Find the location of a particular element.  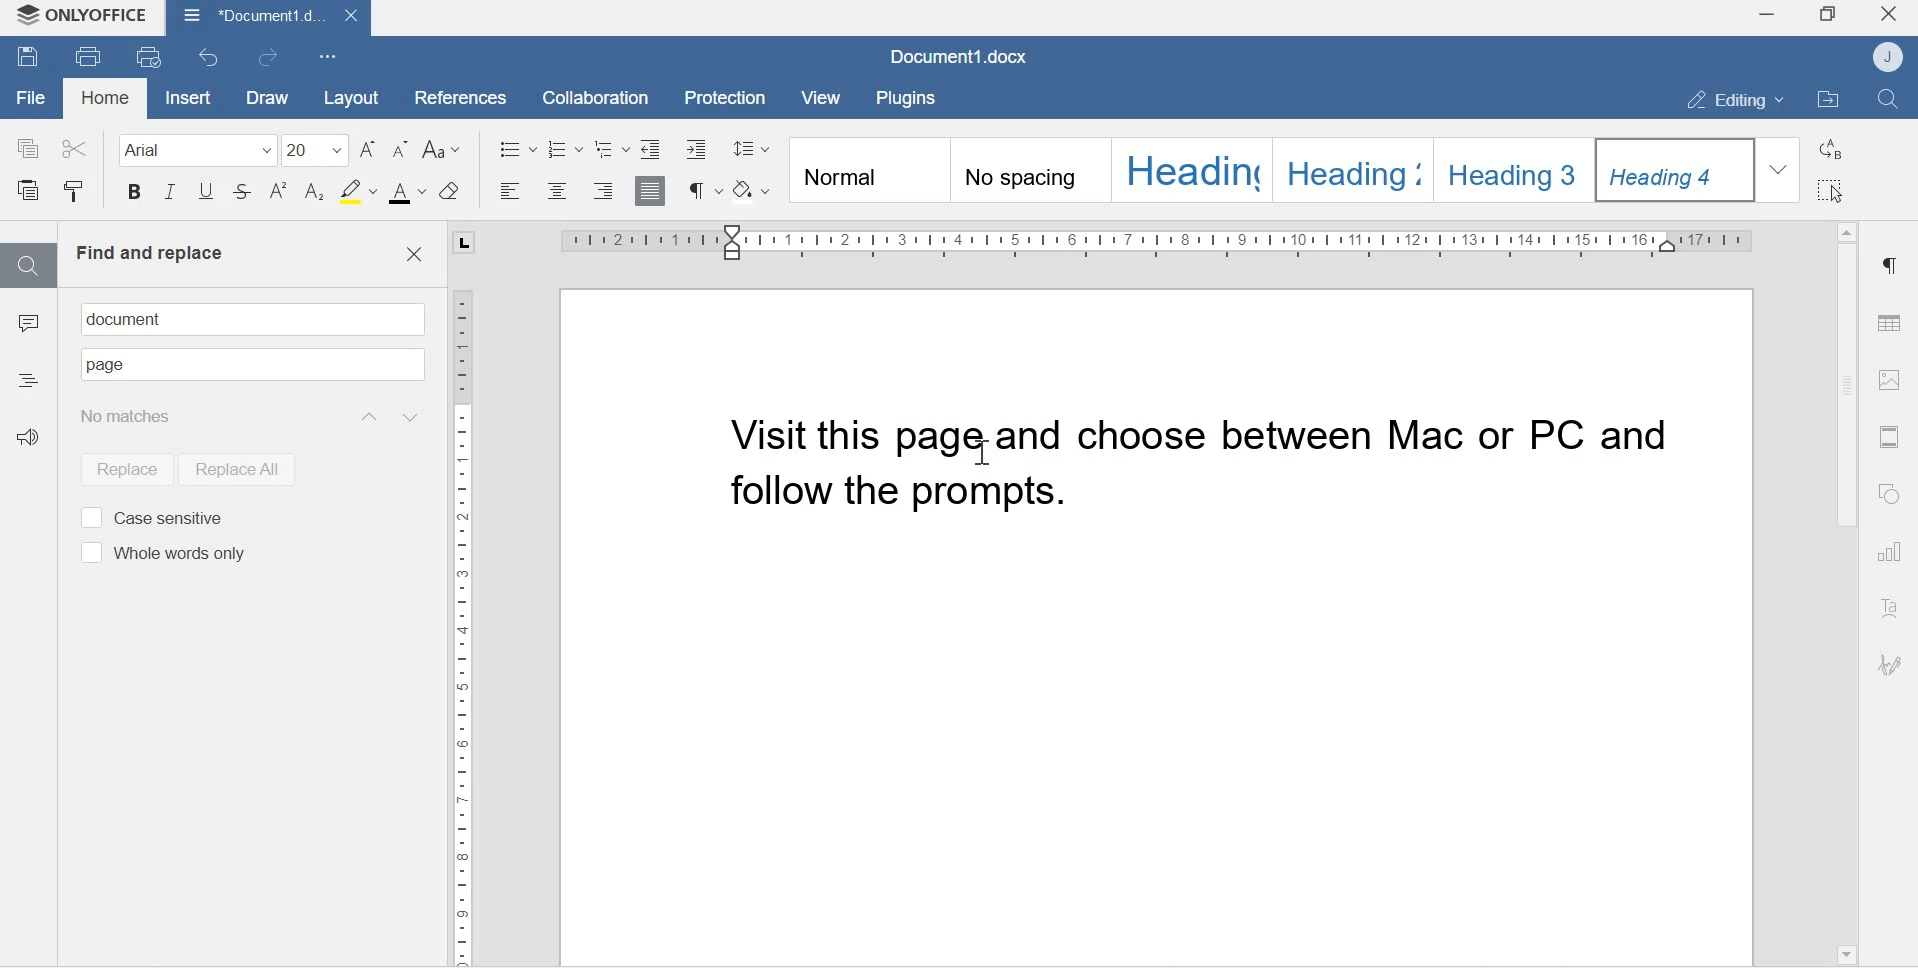

Charts is located at coordinates (1892, 554).